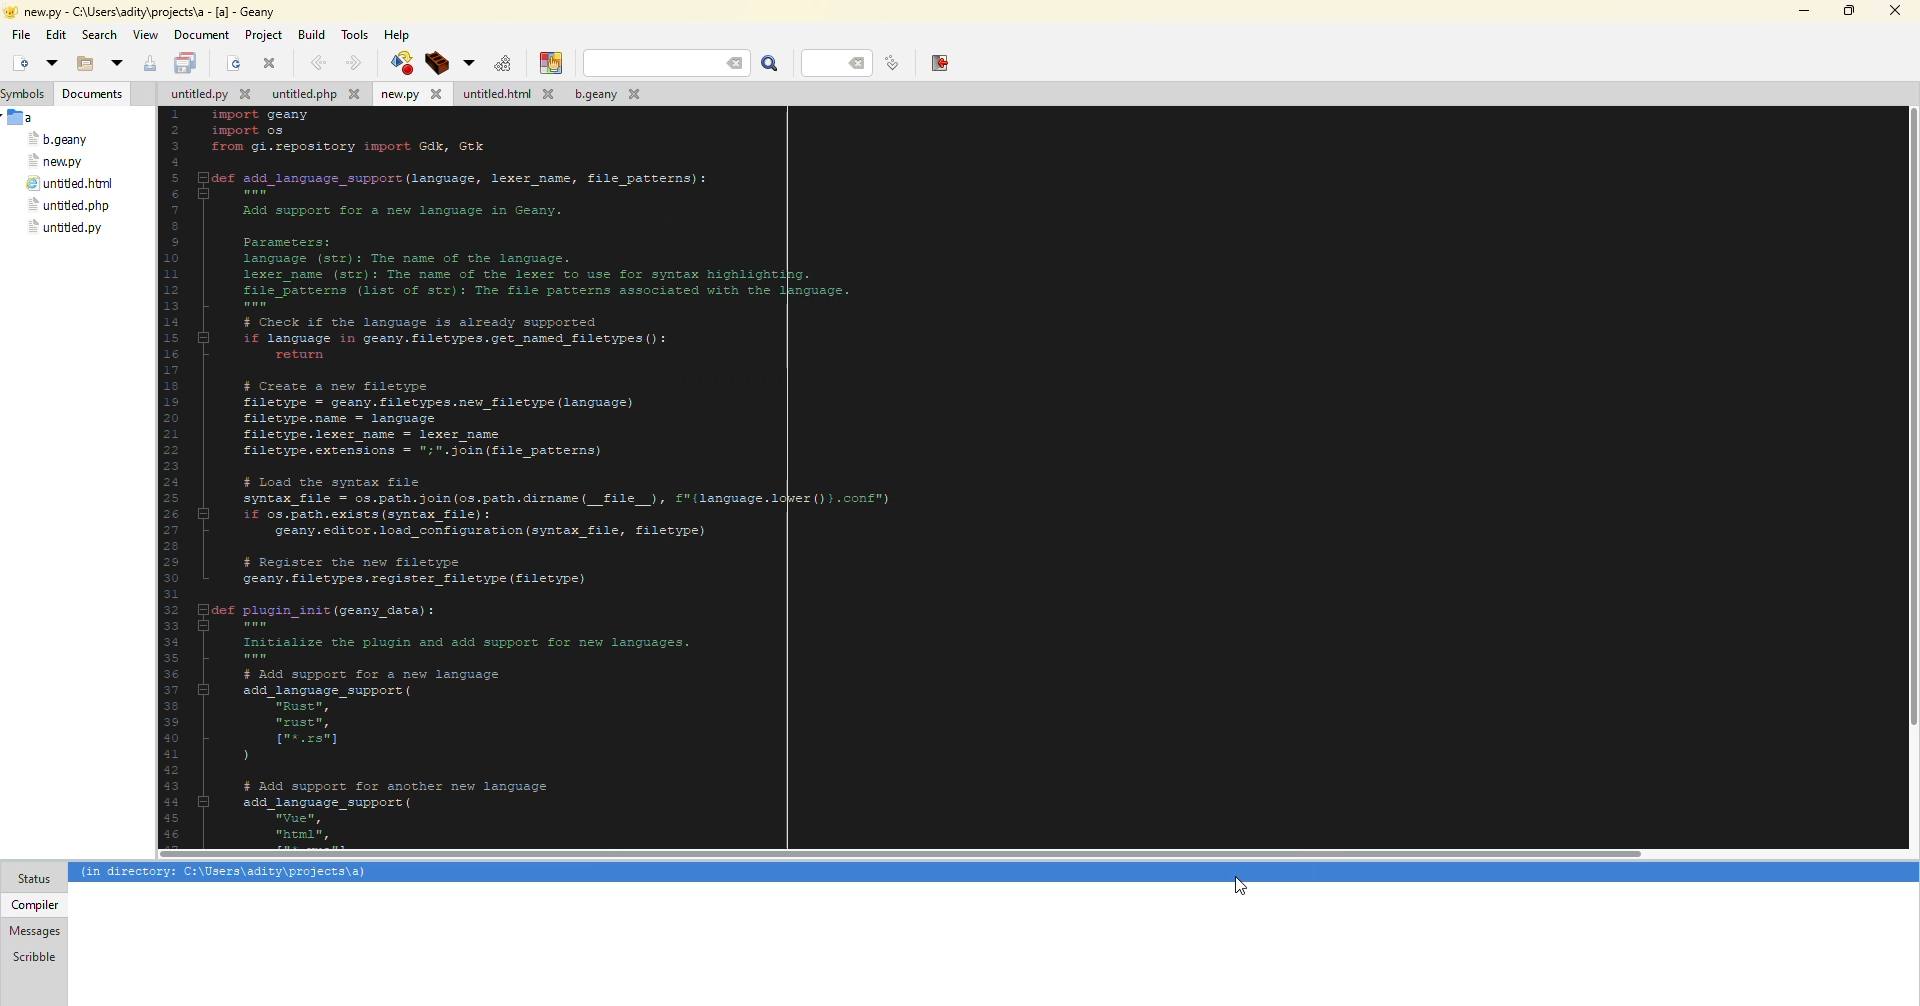 The height and width of the screenshot is (1006, 1920). I want to click on file, so click(208, 96).